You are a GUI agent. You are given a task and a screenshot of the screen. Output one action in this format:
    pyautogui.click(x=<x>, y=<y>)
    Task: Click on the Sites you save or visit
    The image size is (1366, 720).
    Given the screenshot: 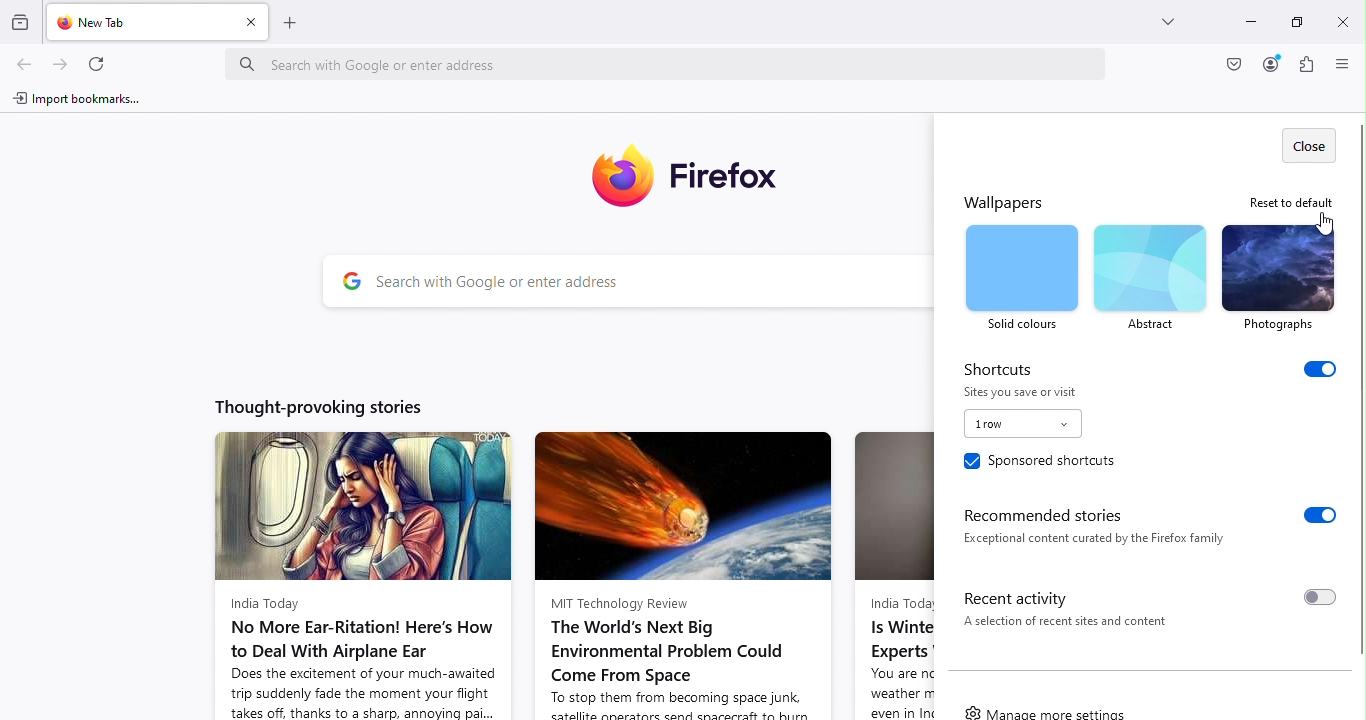 What is the action you would take?
    pyautogui.click(x=1019, y=425)
    